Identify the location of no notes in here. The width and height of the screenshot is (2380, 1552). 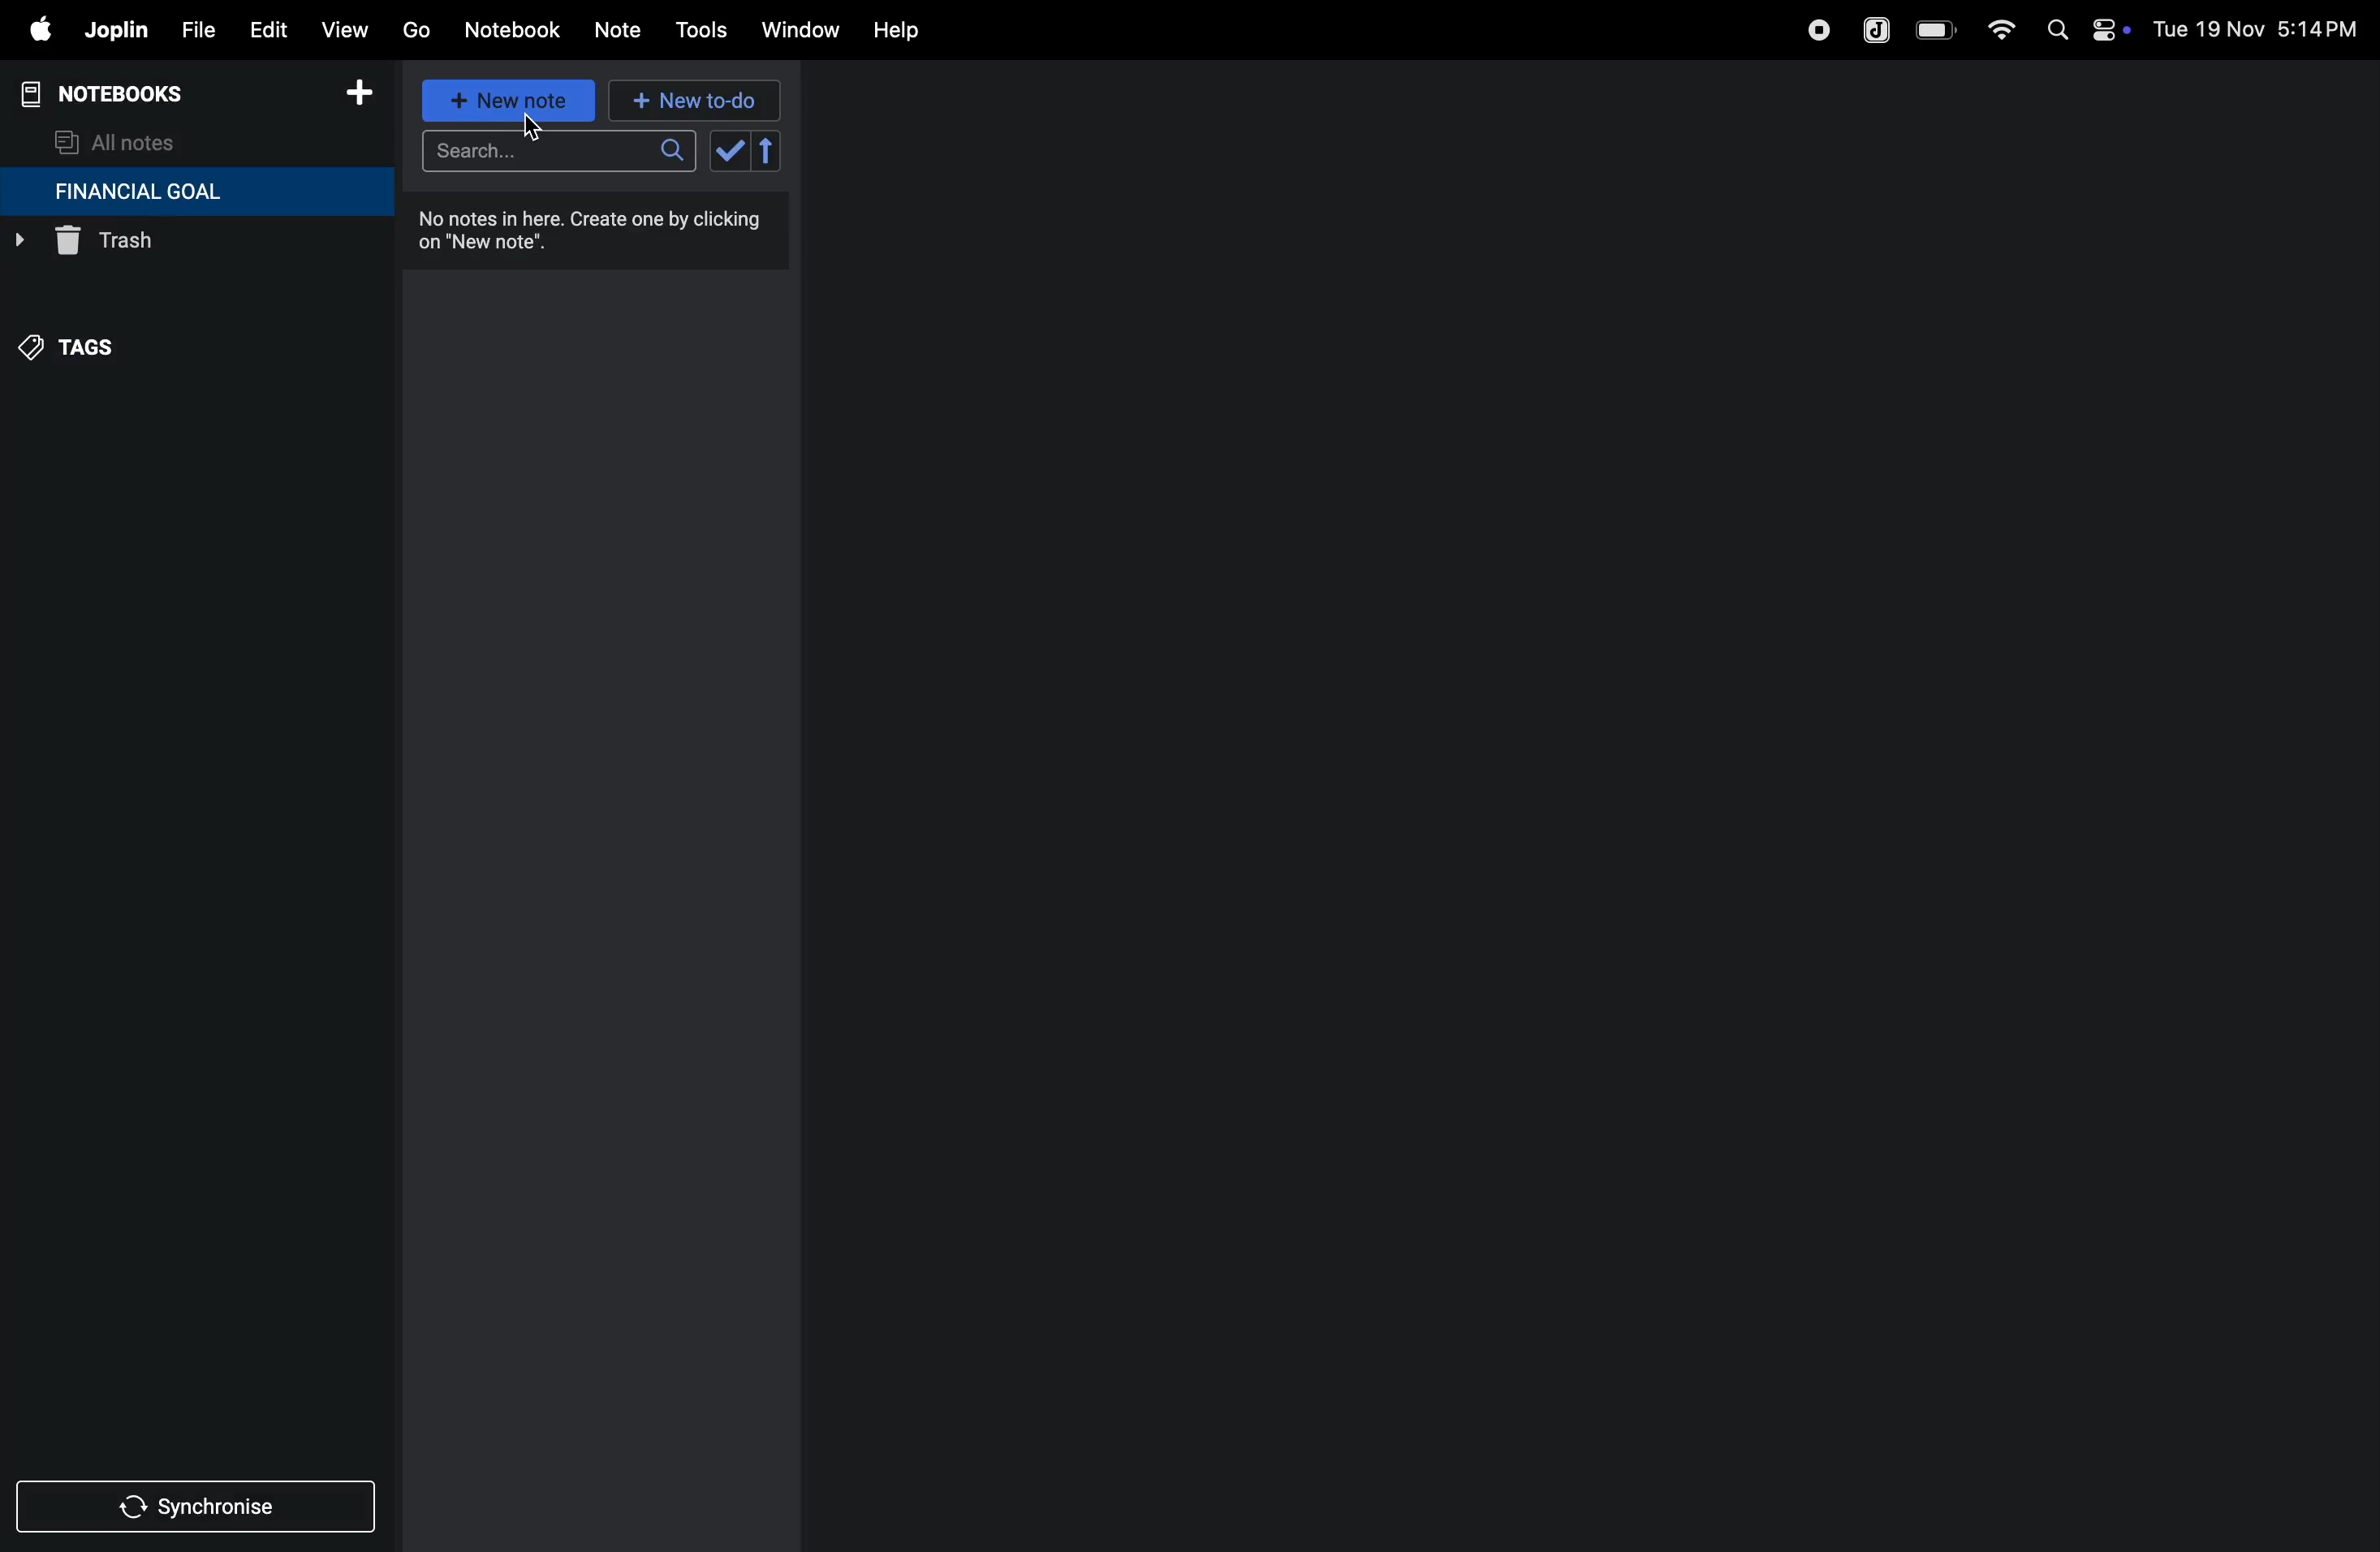
(591, 233).